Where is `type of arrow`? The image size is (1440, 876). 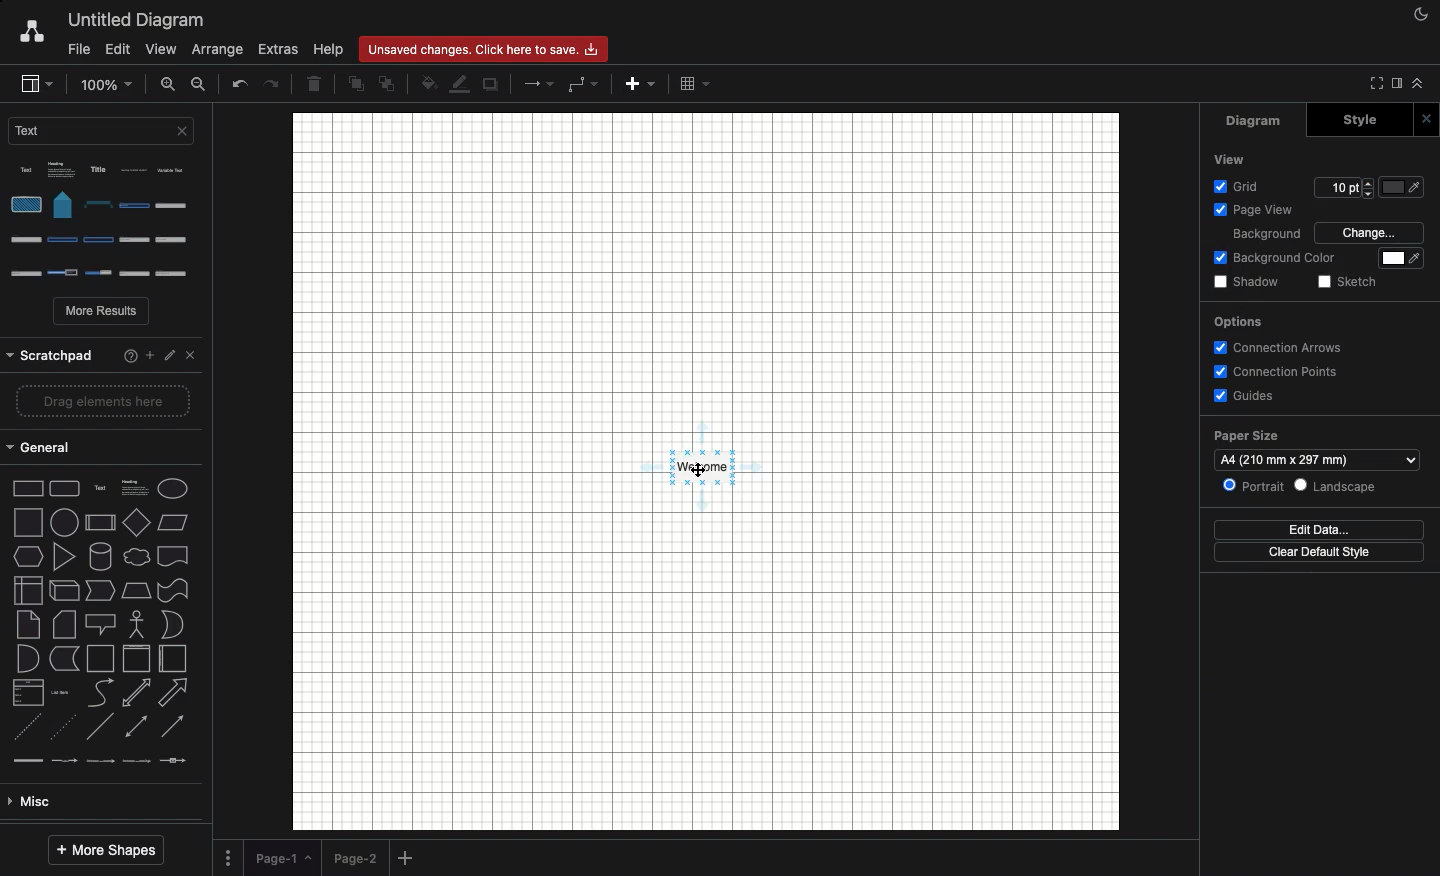
type of arrow is located at coordinates (107, 559).